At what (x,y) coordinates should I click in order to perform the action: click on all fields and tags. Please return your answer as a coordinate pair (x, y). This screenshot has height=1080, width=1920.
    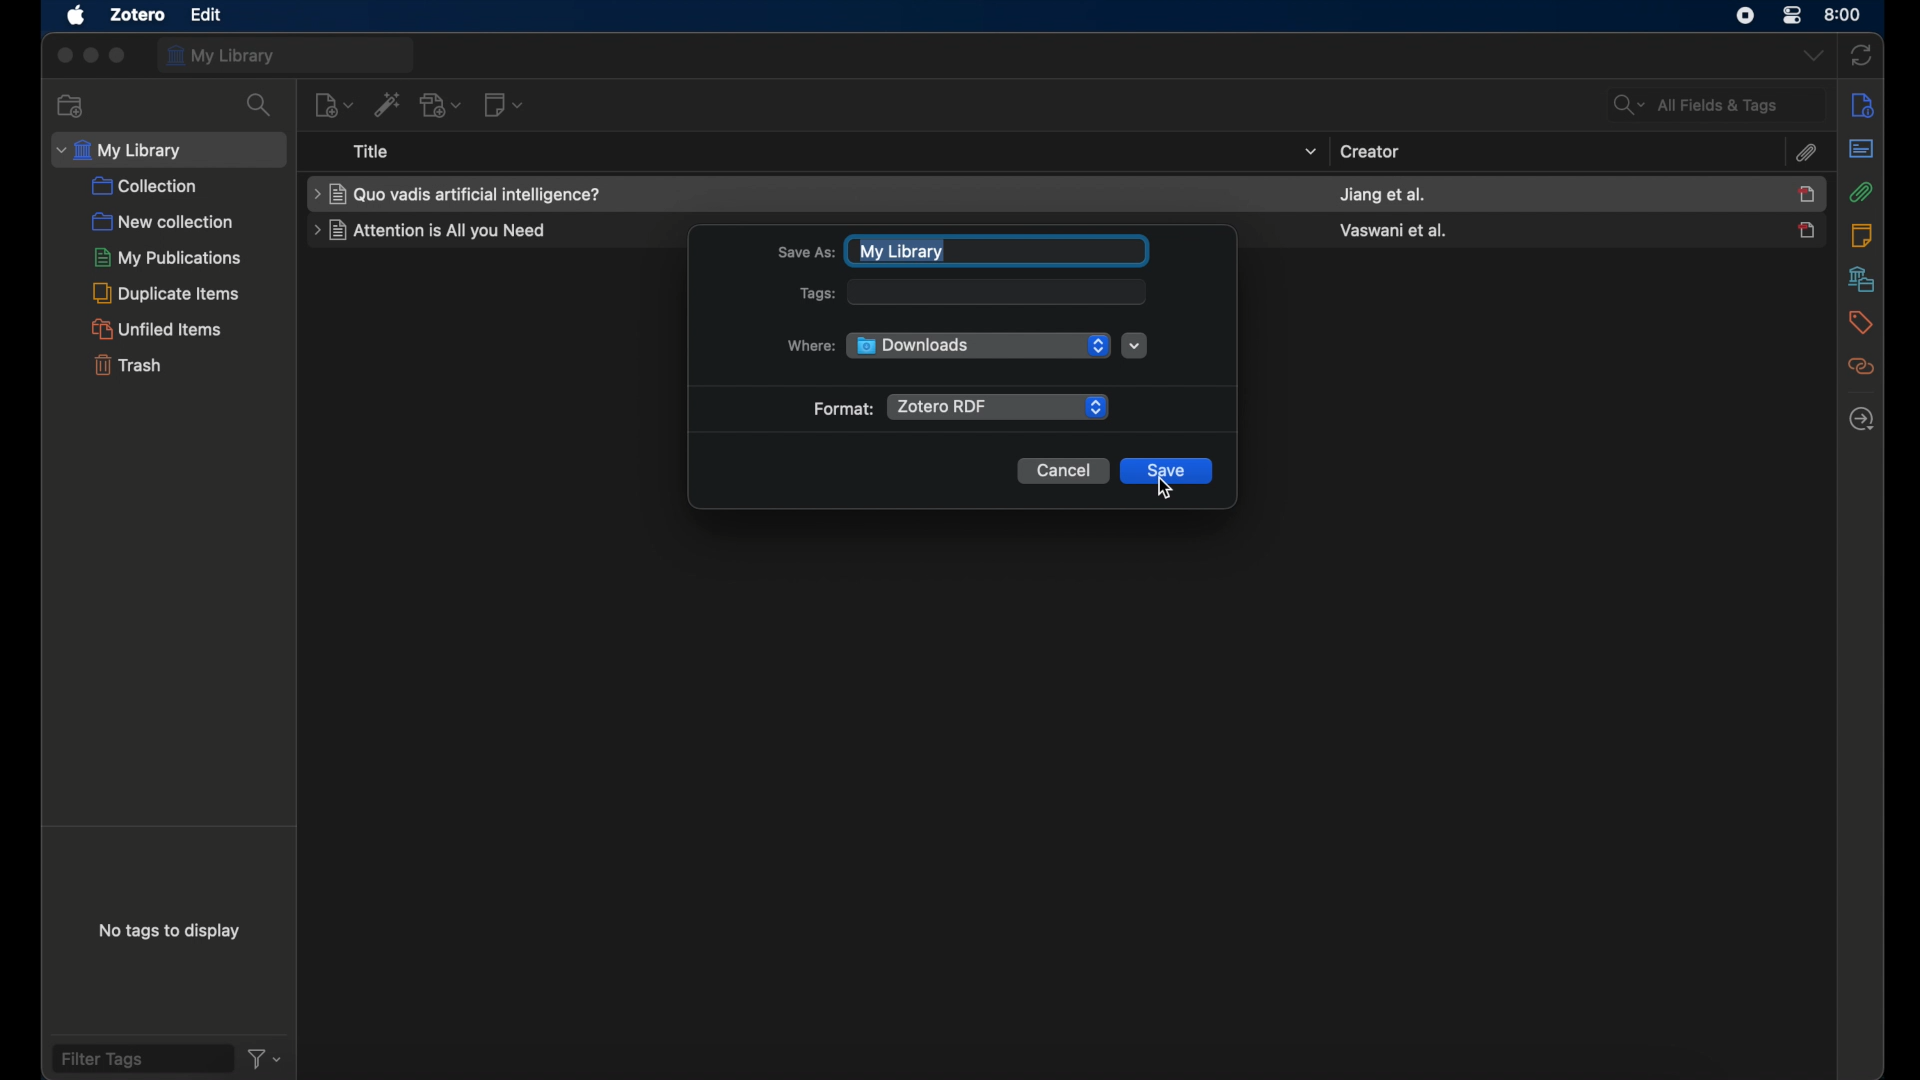
    Looking at the image, I should click on (1715, 104).